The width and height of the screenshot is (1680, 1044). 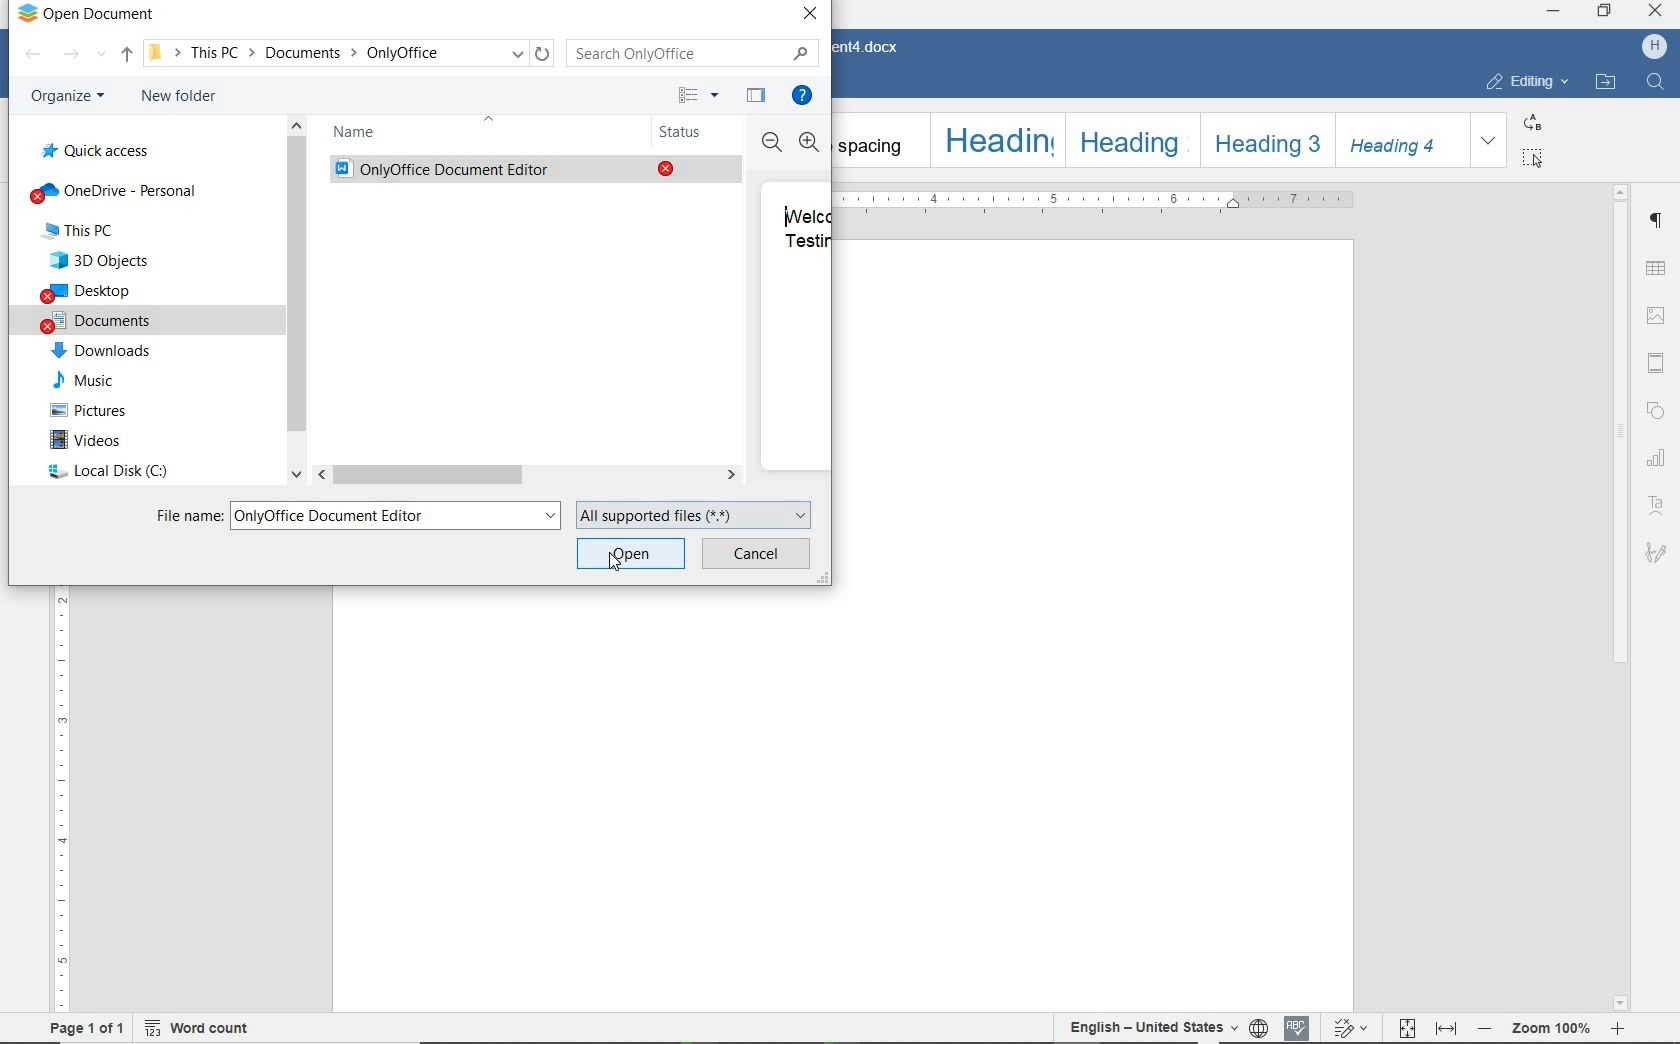 I want to click on name, so click(x=354, y=131).